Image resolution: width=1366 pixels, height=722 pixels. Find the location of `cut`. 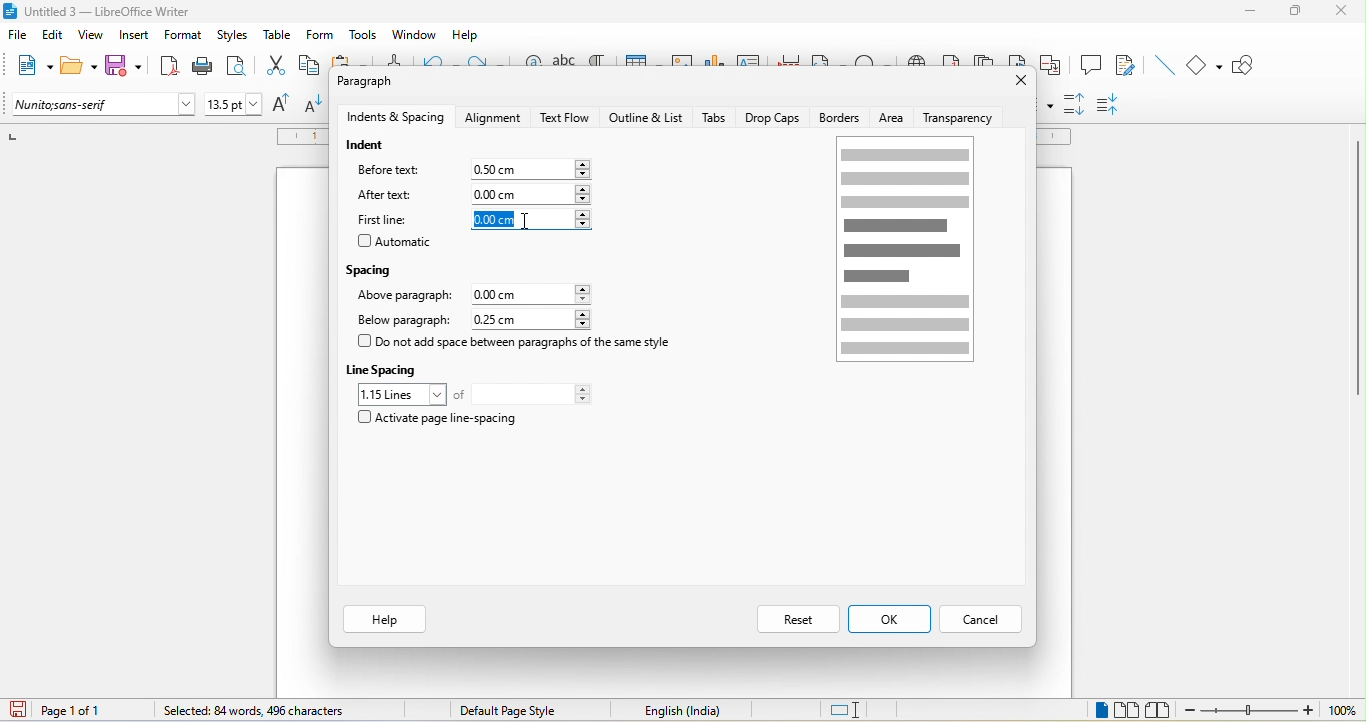

cut is located at coordinates (276, 67).